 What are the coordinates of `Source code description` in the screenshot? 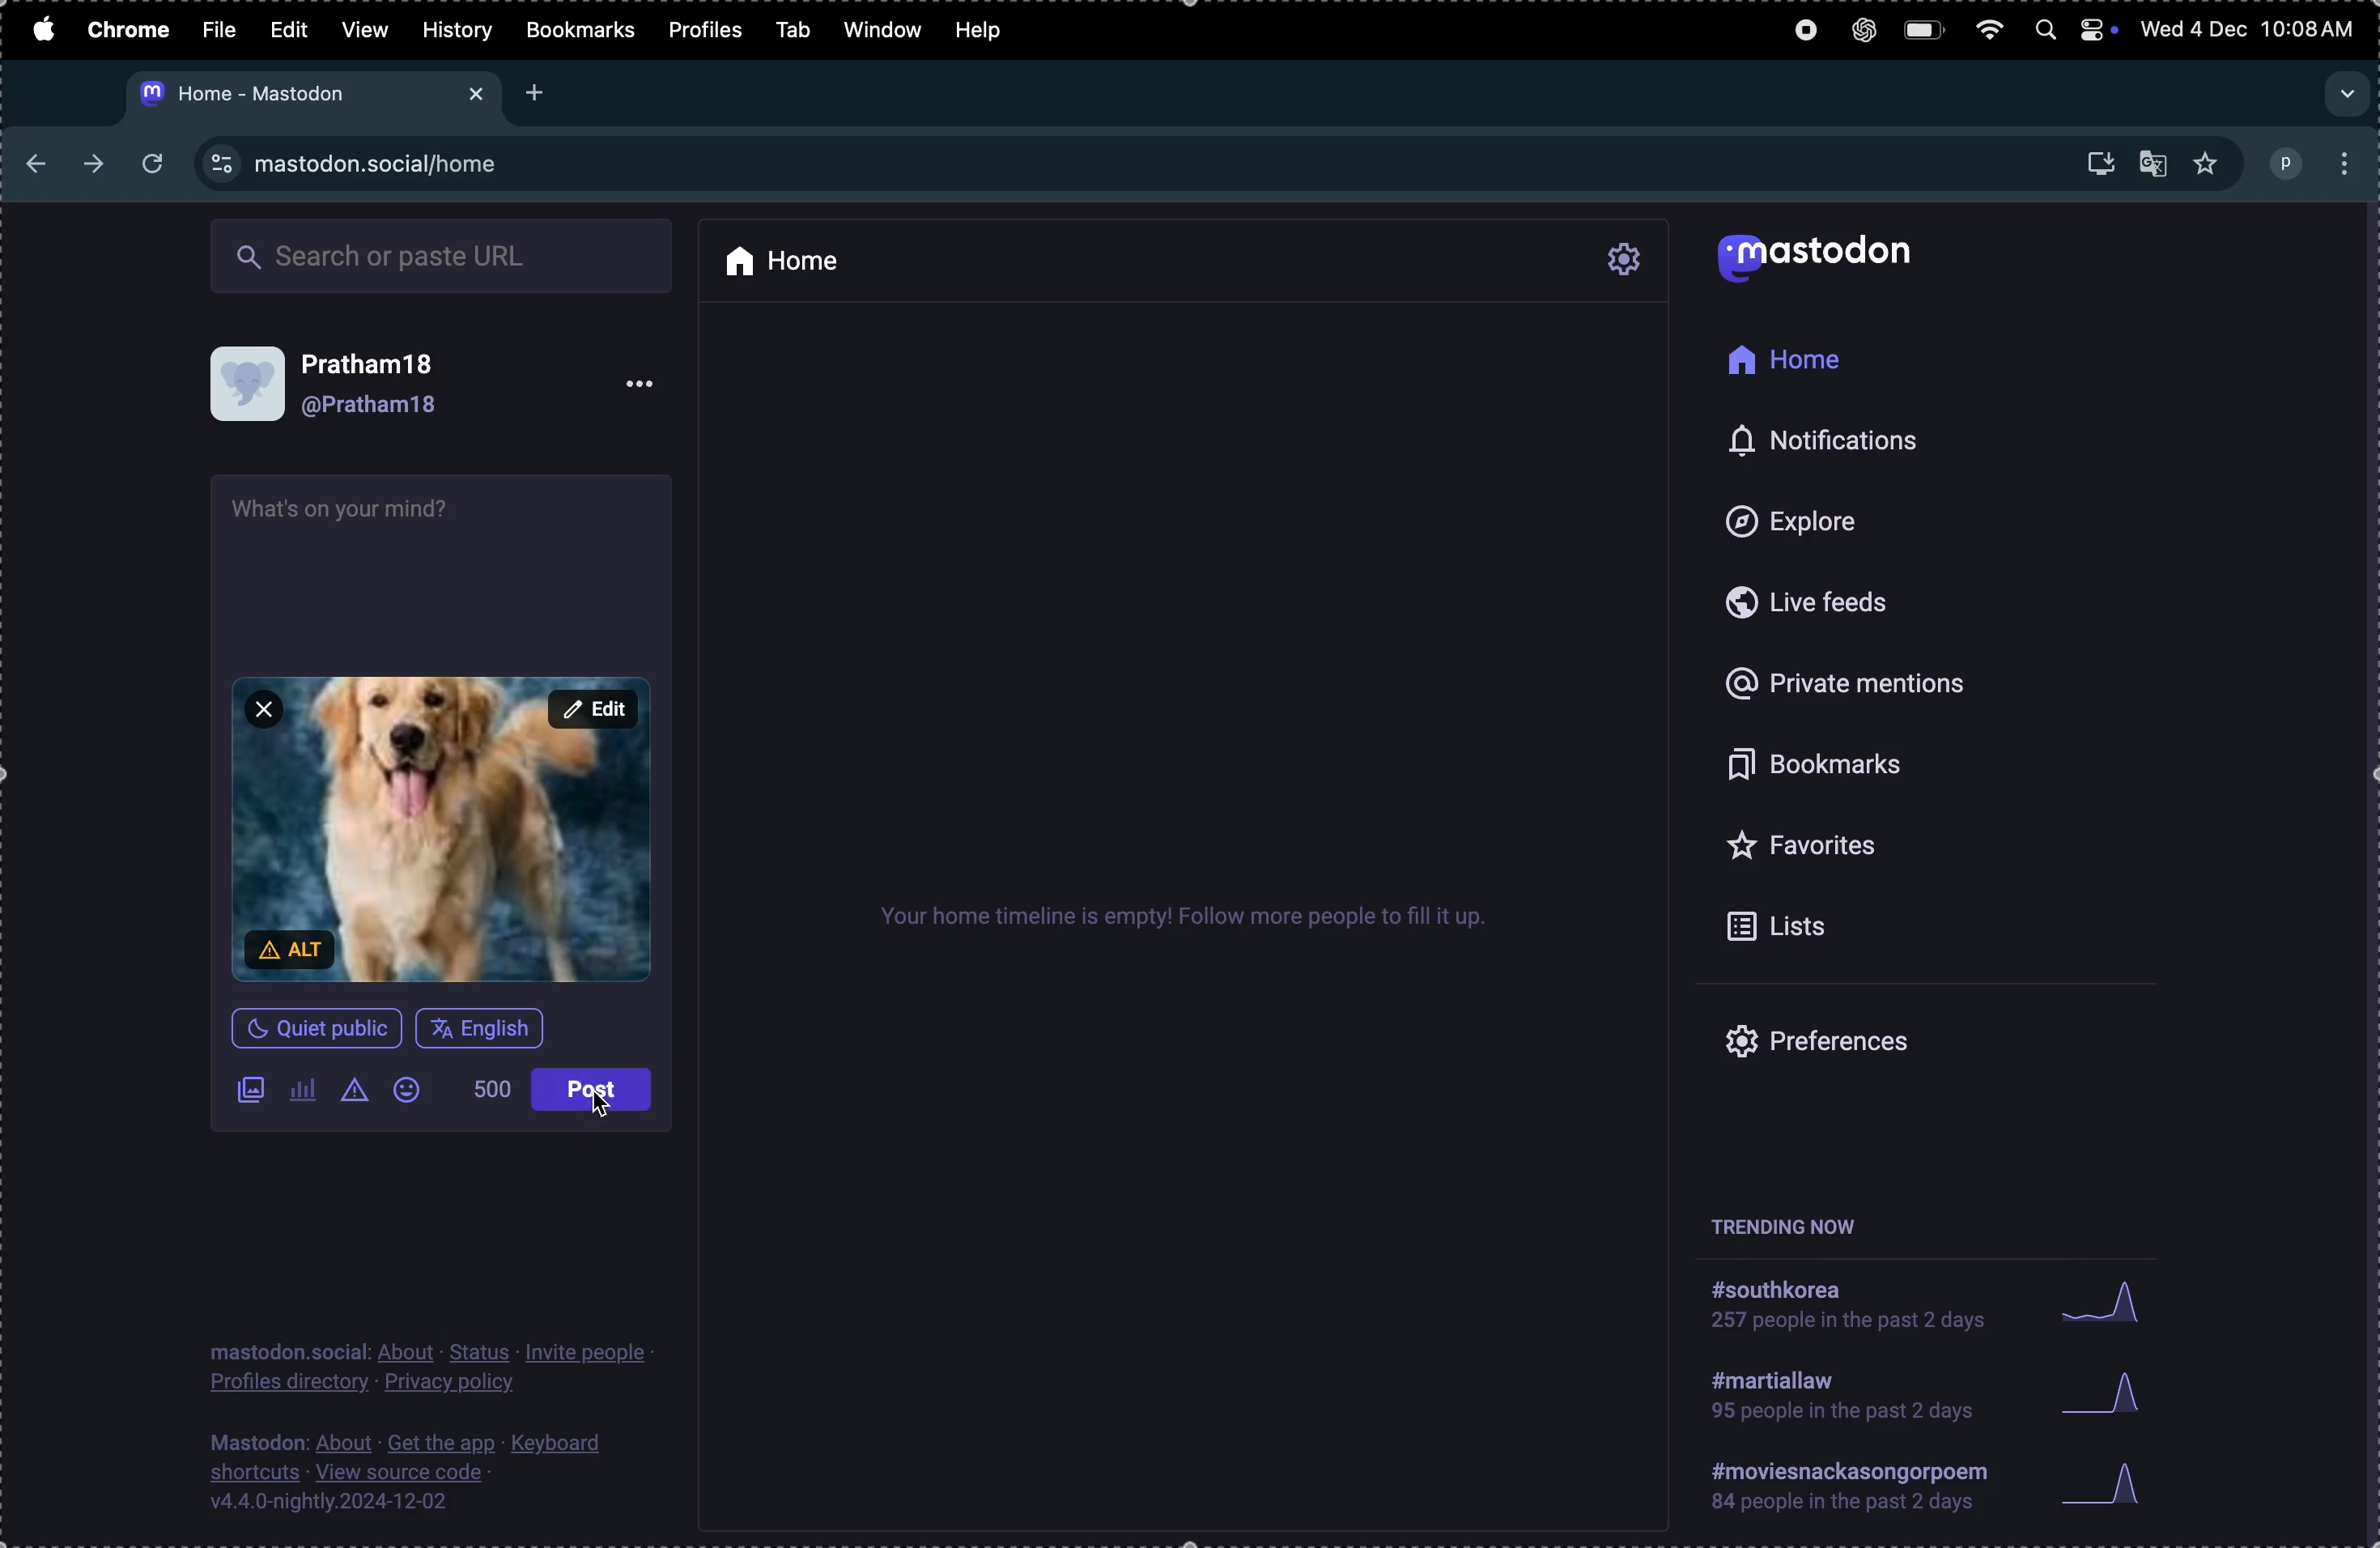 It's located at (414, 1476).